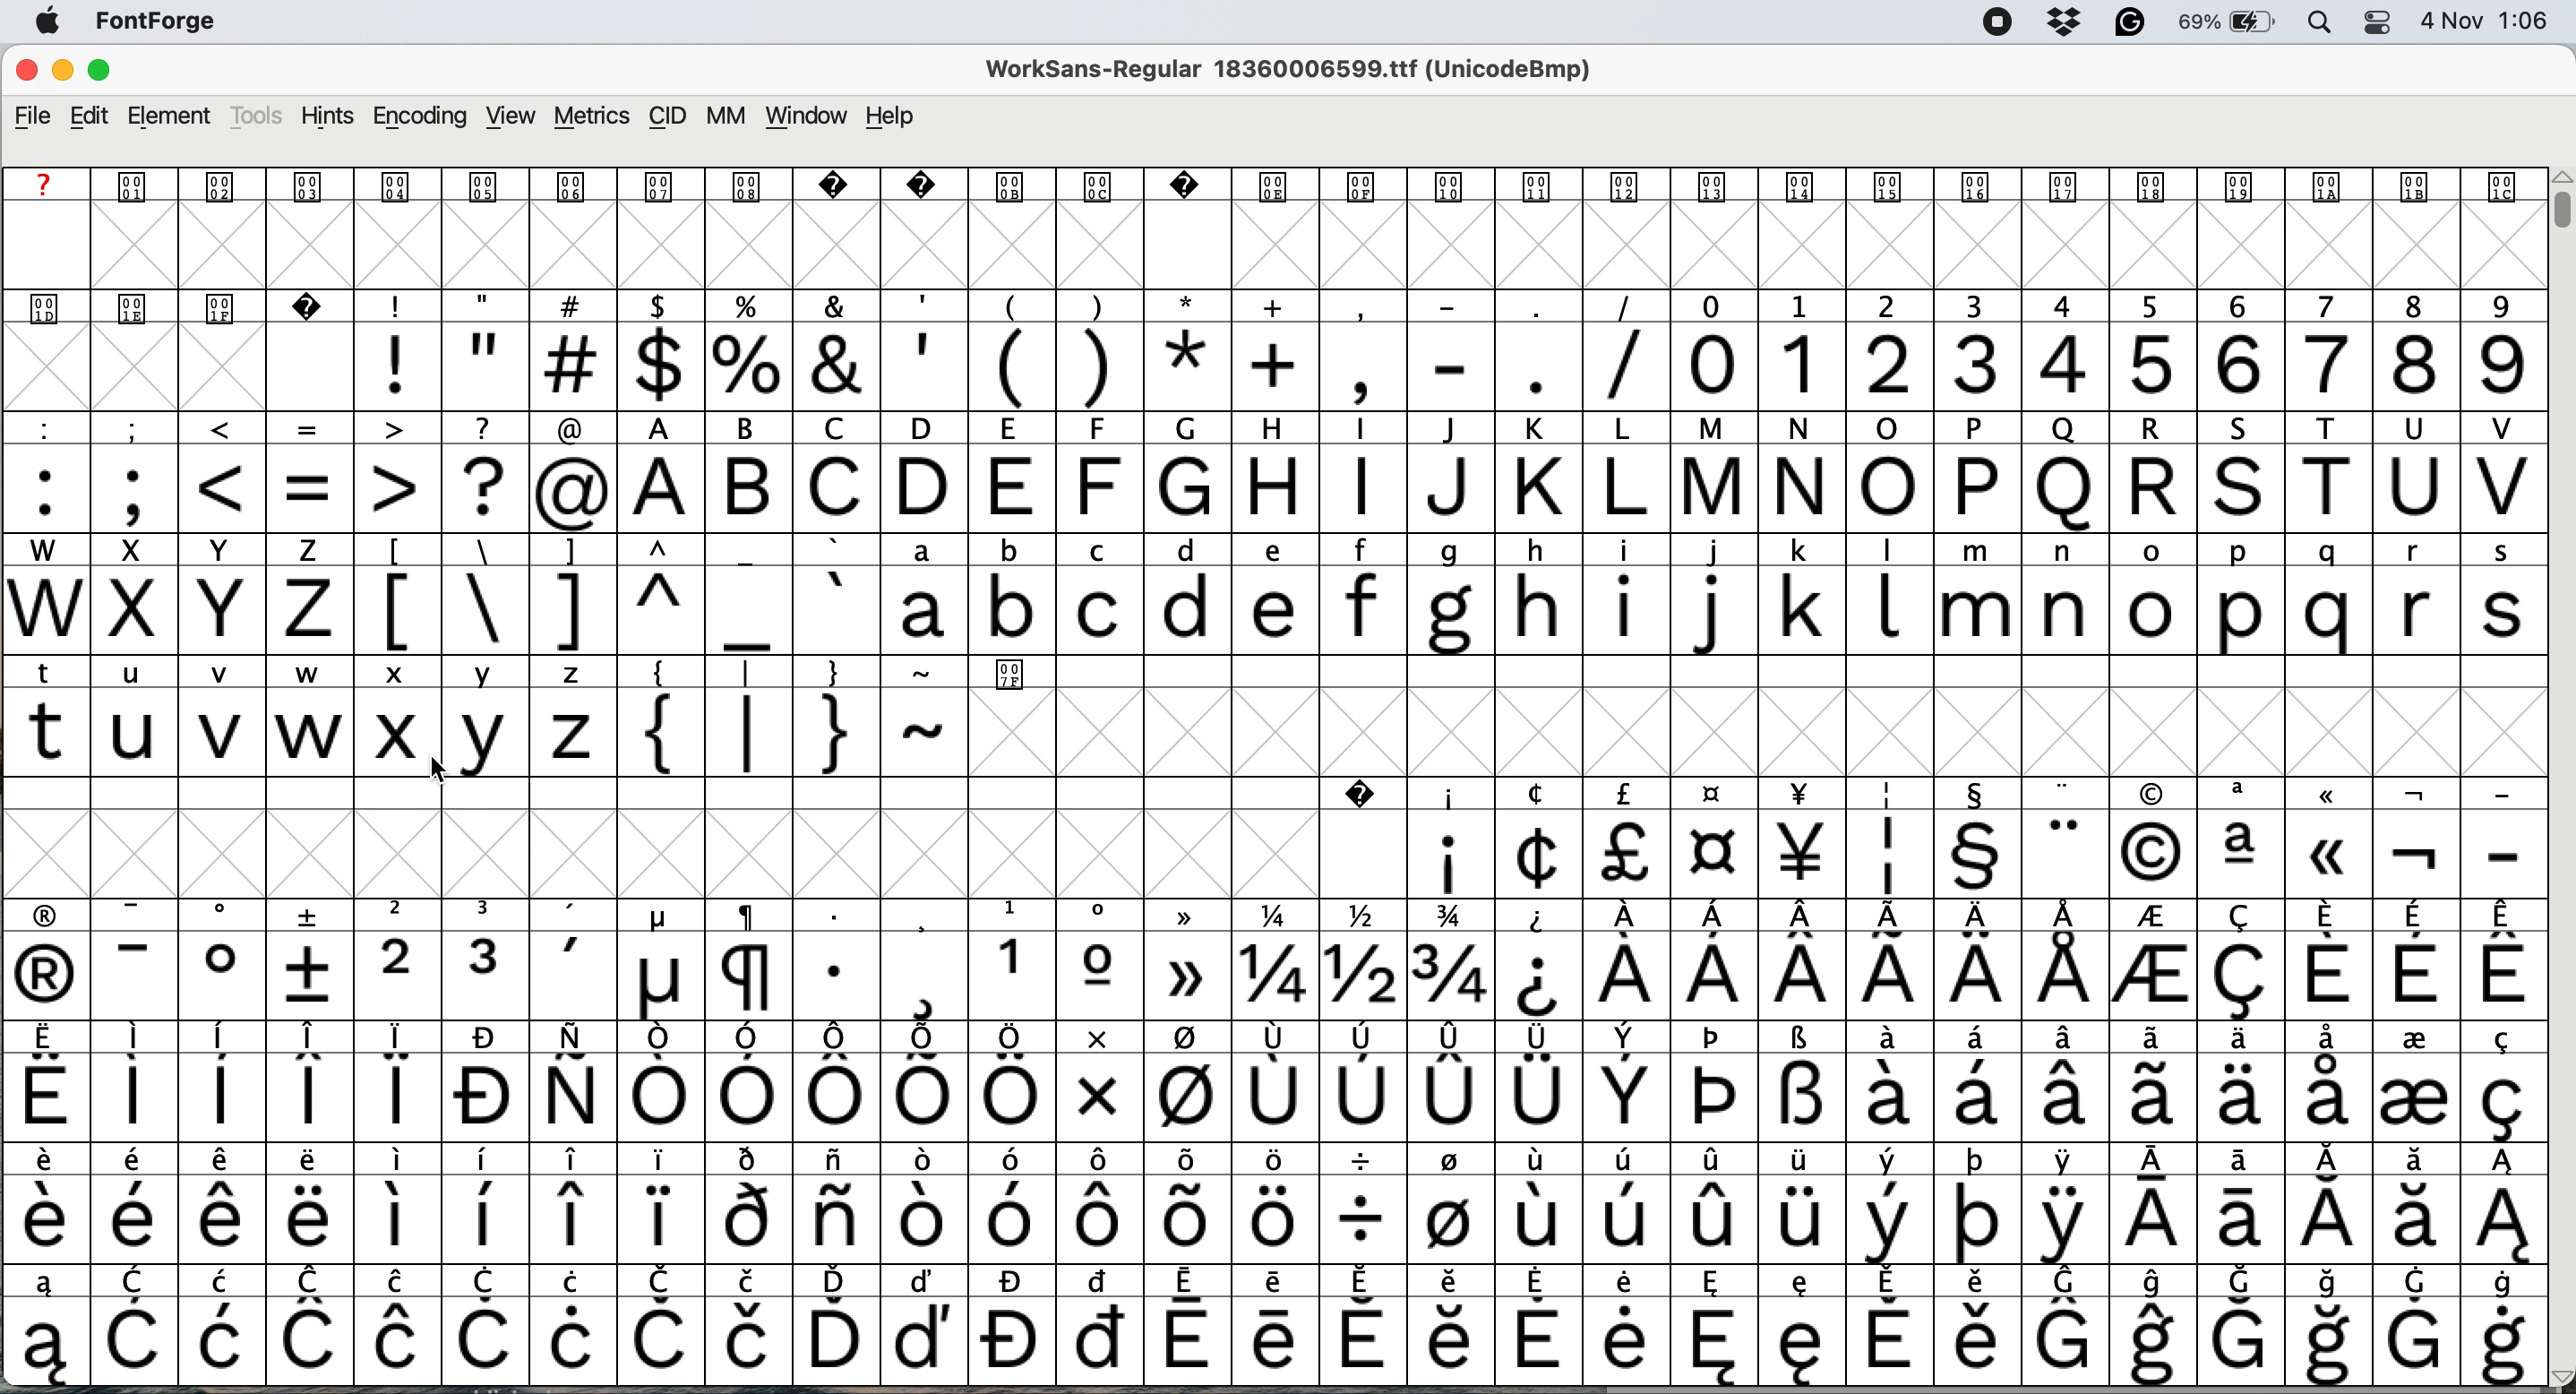  What do you see at coordinates (1009, 366) in the screenshot?
I see `special characters` at bounding box center [1009, 366].